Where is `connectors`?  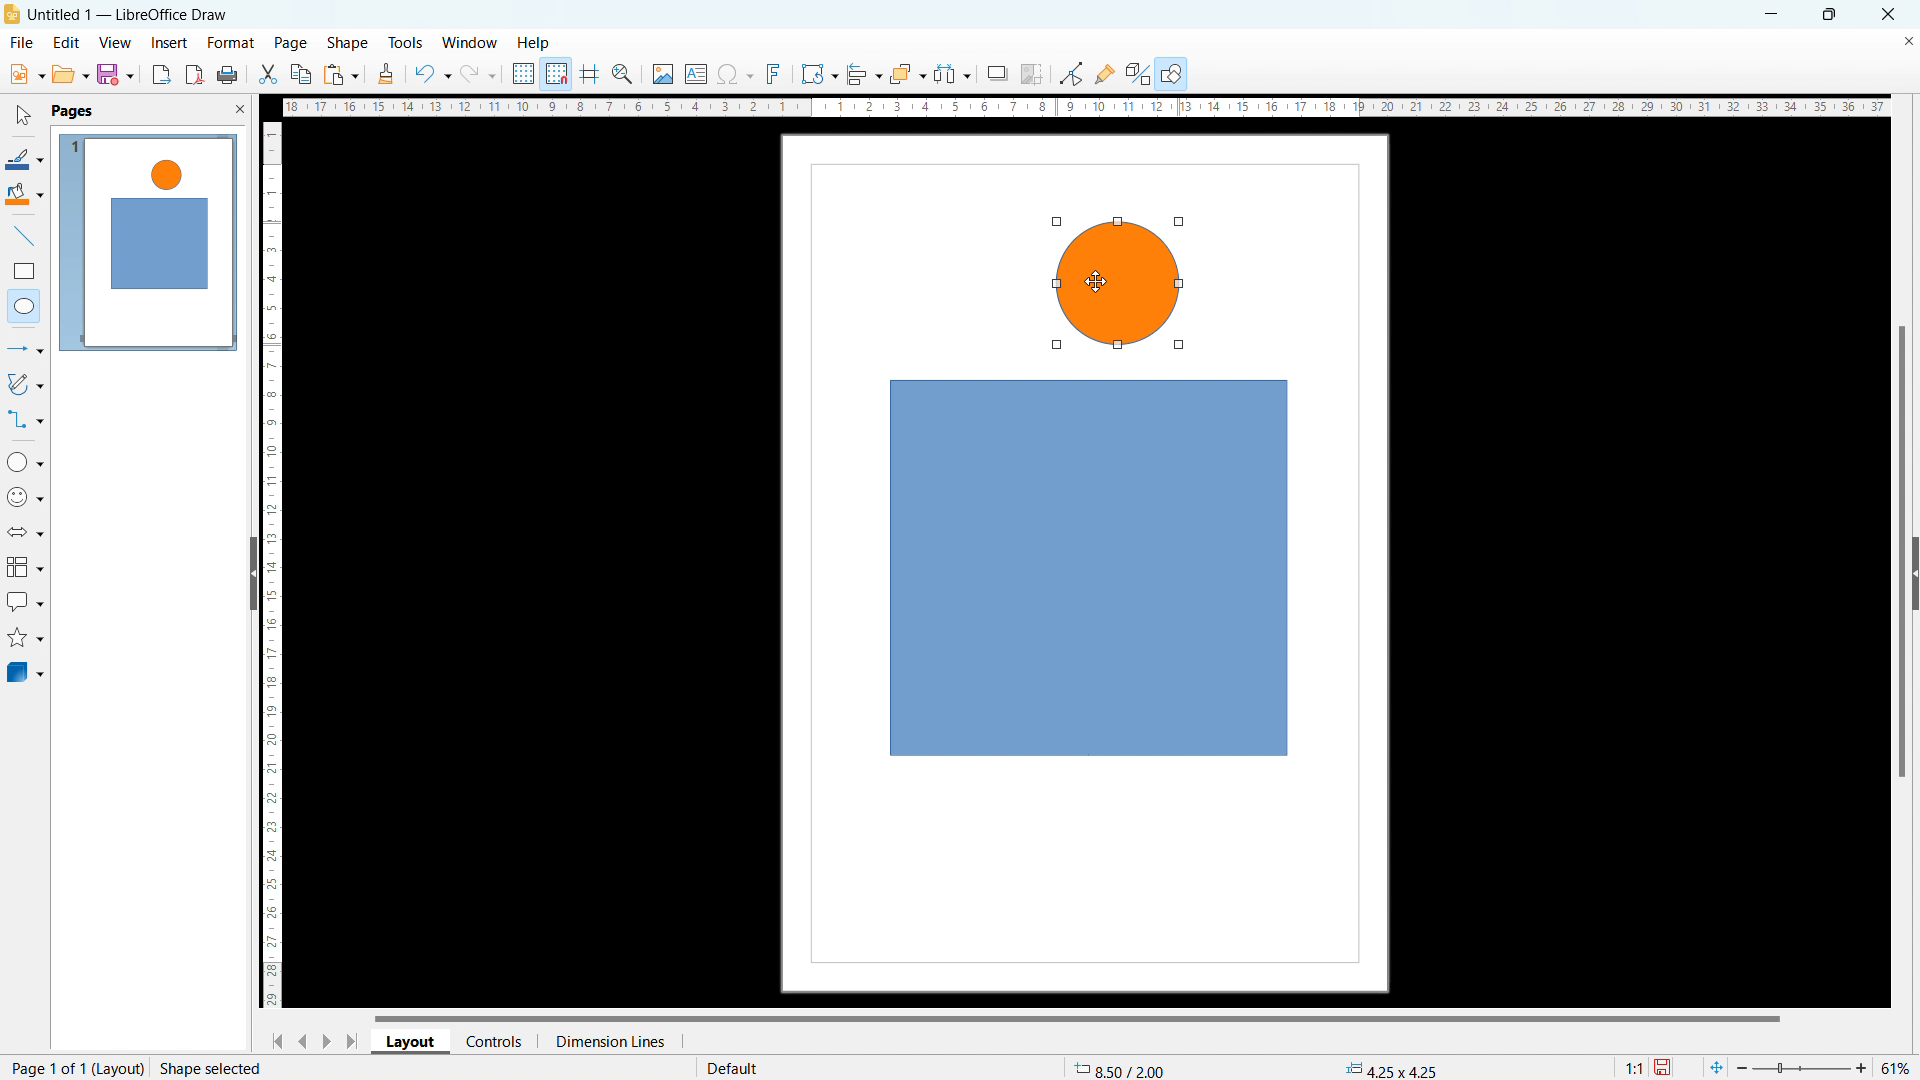
connectors is located at coordinates (26, 419).